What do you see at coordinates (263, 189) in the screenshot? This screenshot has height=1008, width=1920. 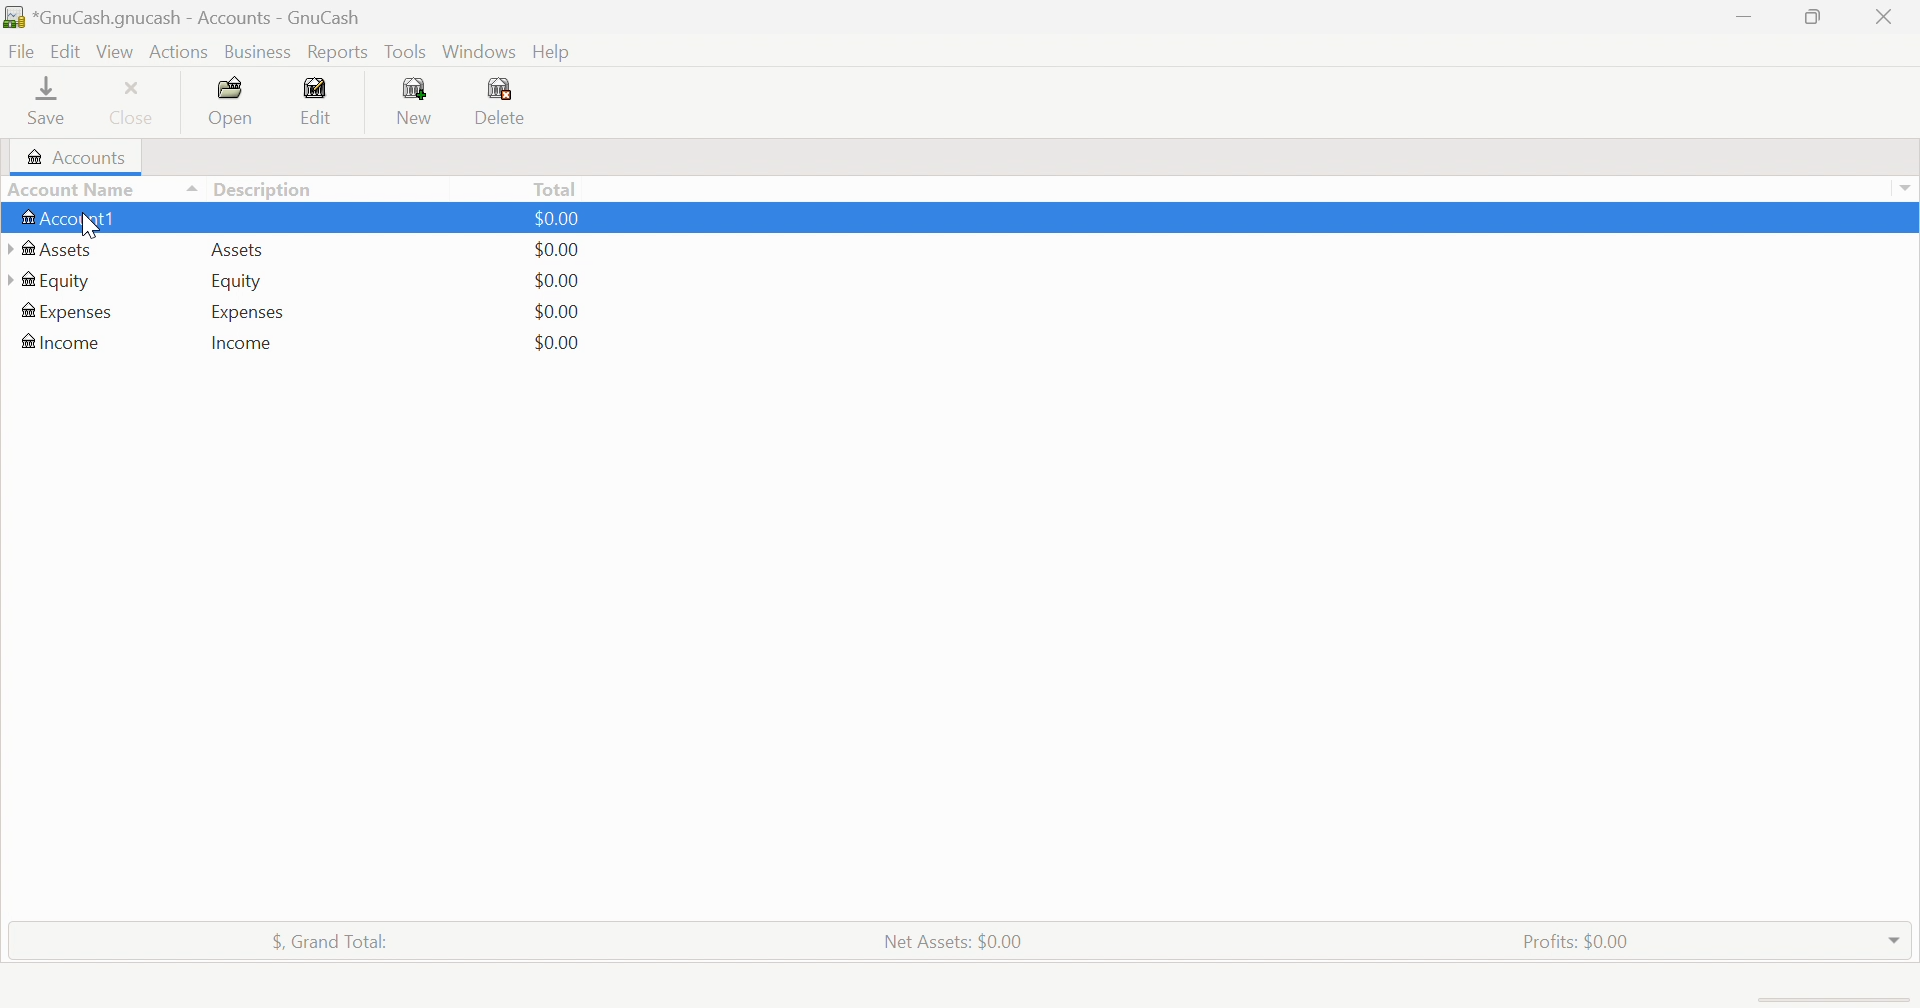 I see `Description` at bounding box center [263, 189].